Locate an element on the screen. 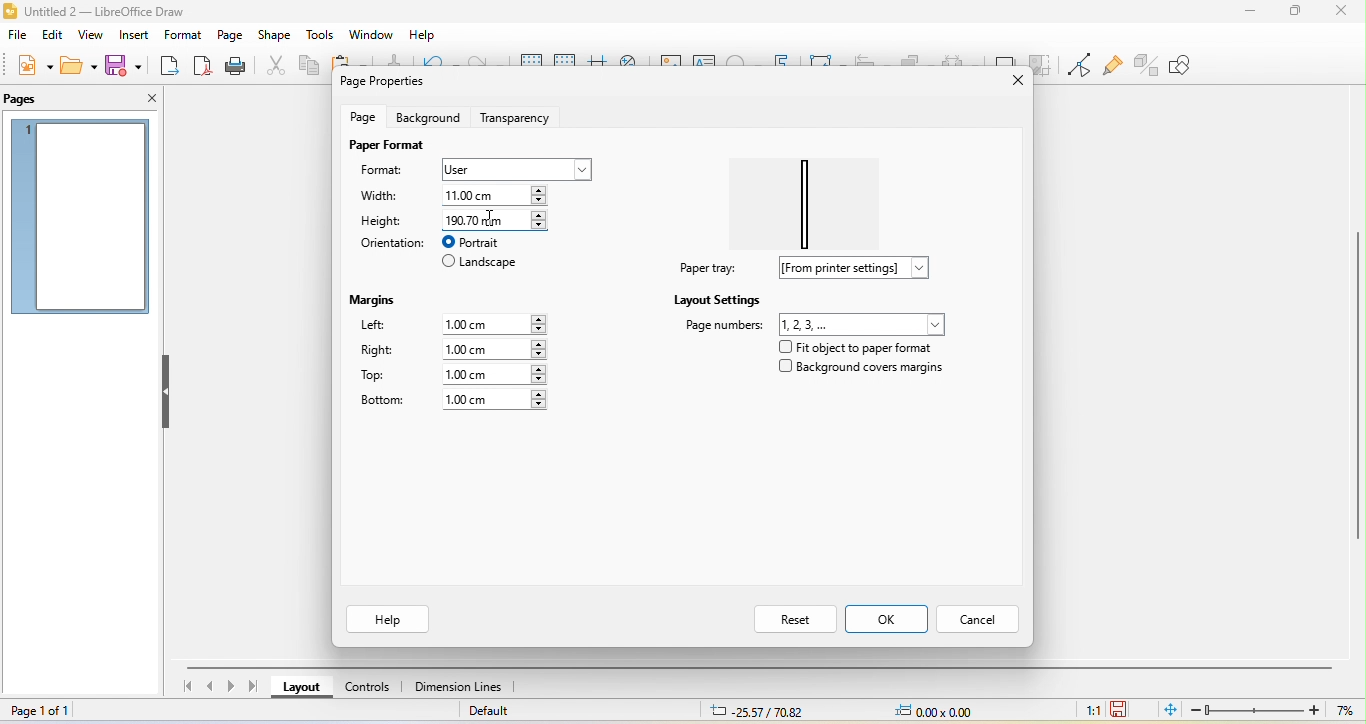 The image size is (1366, 724). window is located at coordinates (371, 35).